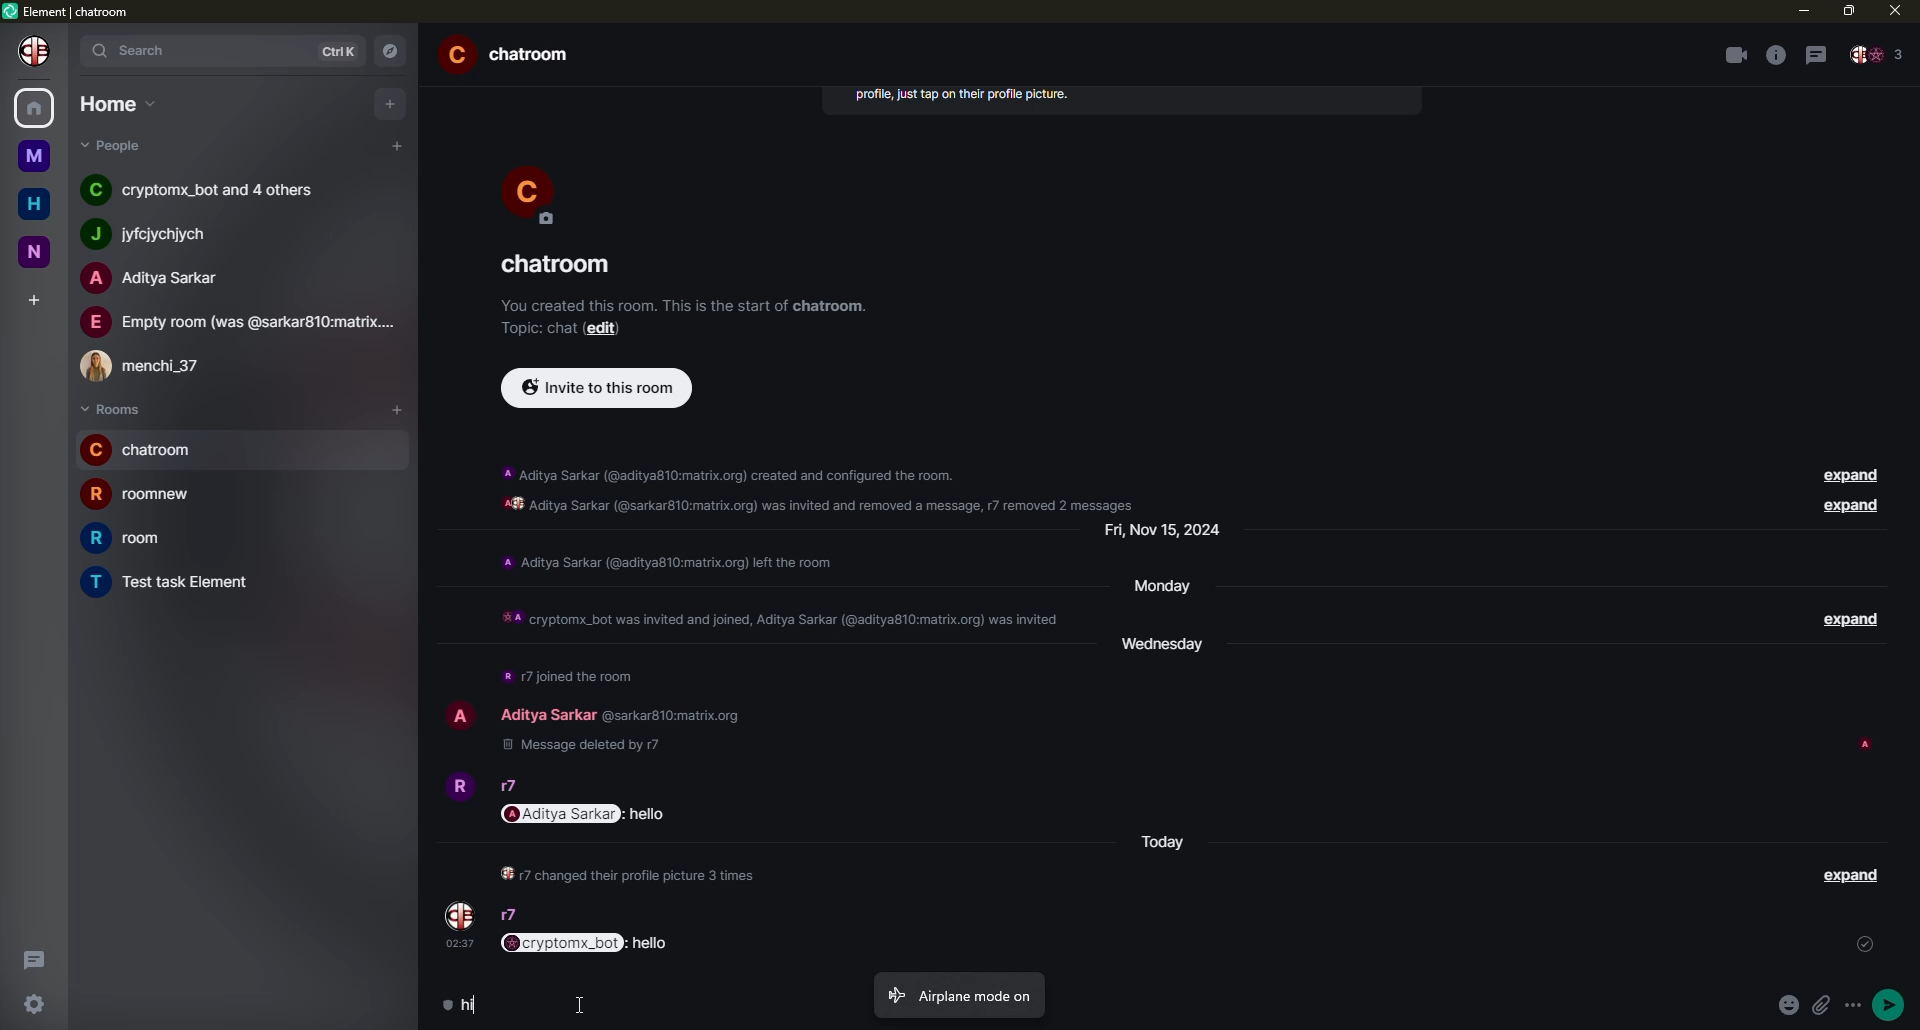 The width and height of the screenshot is (1920, 1030). I want to click on time, so click(462, 945).